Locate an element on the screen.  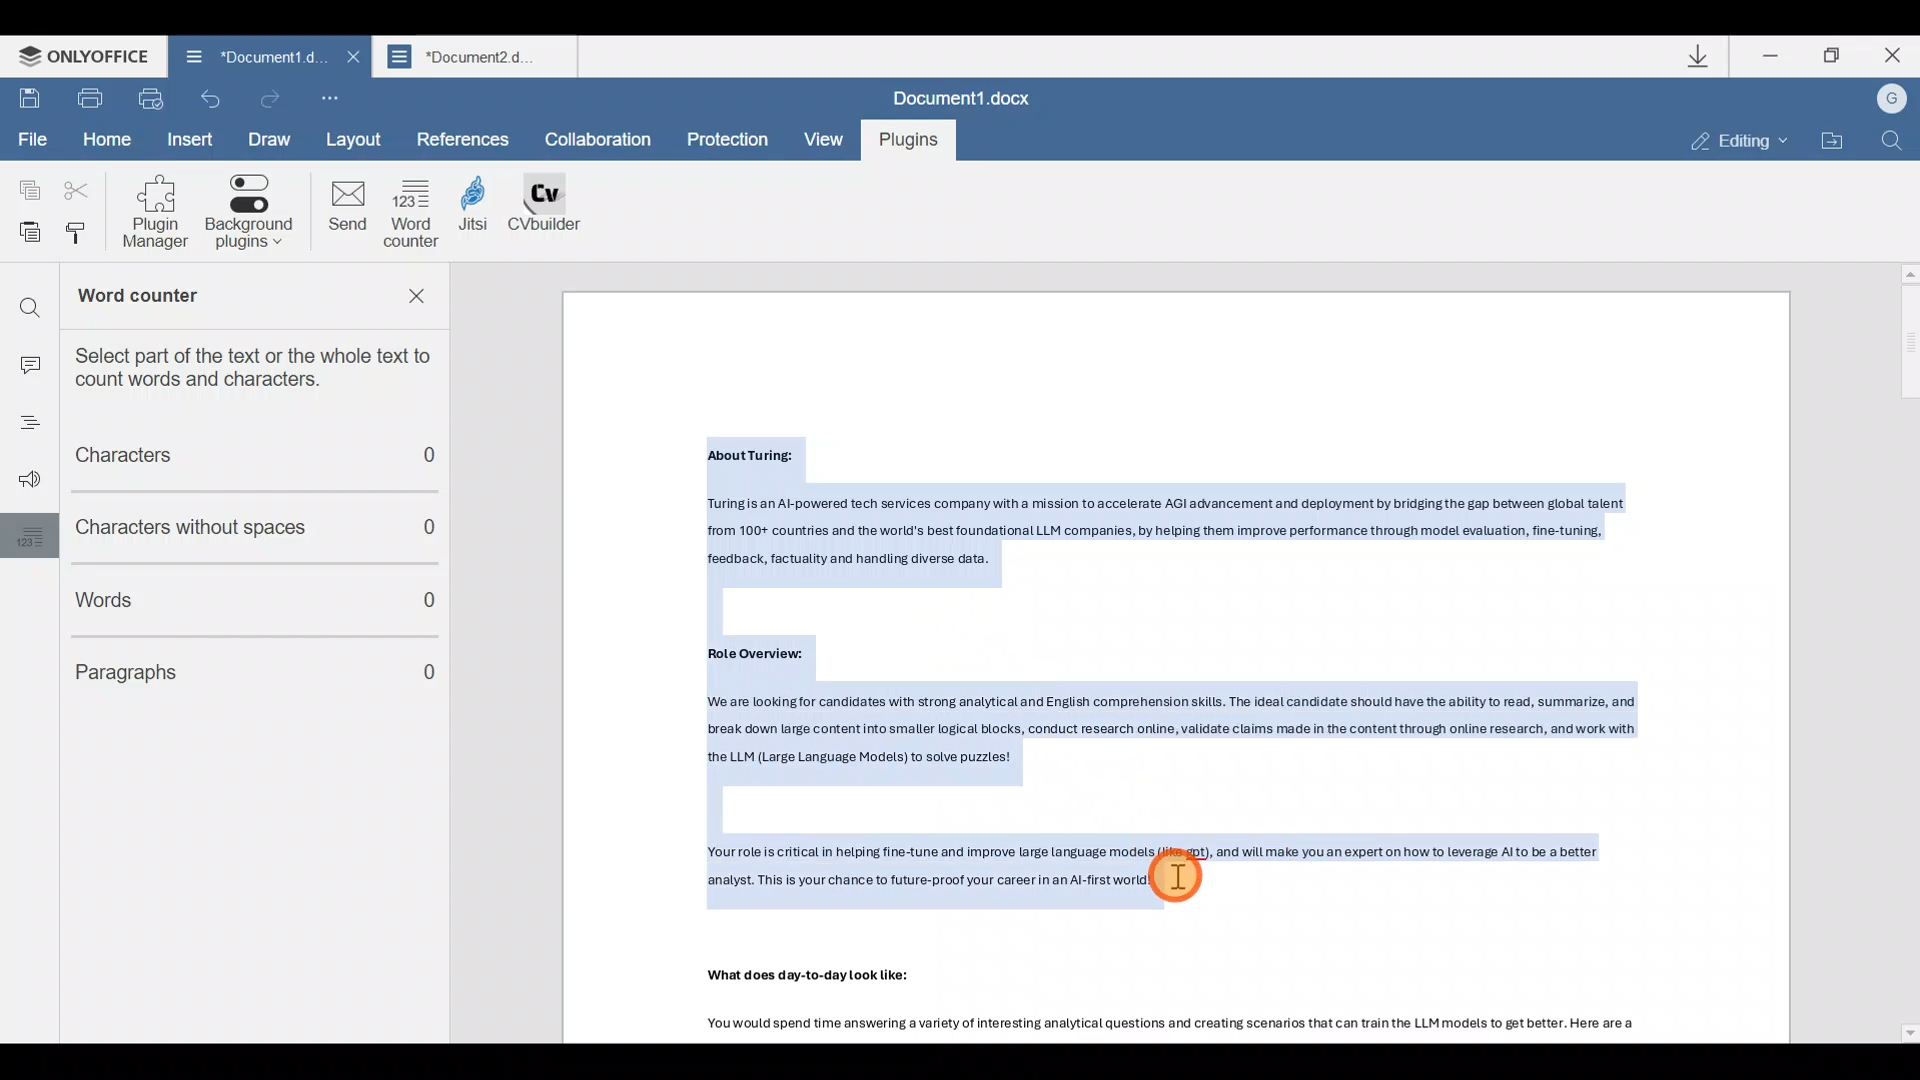
search is located at coordinates (29, 300).